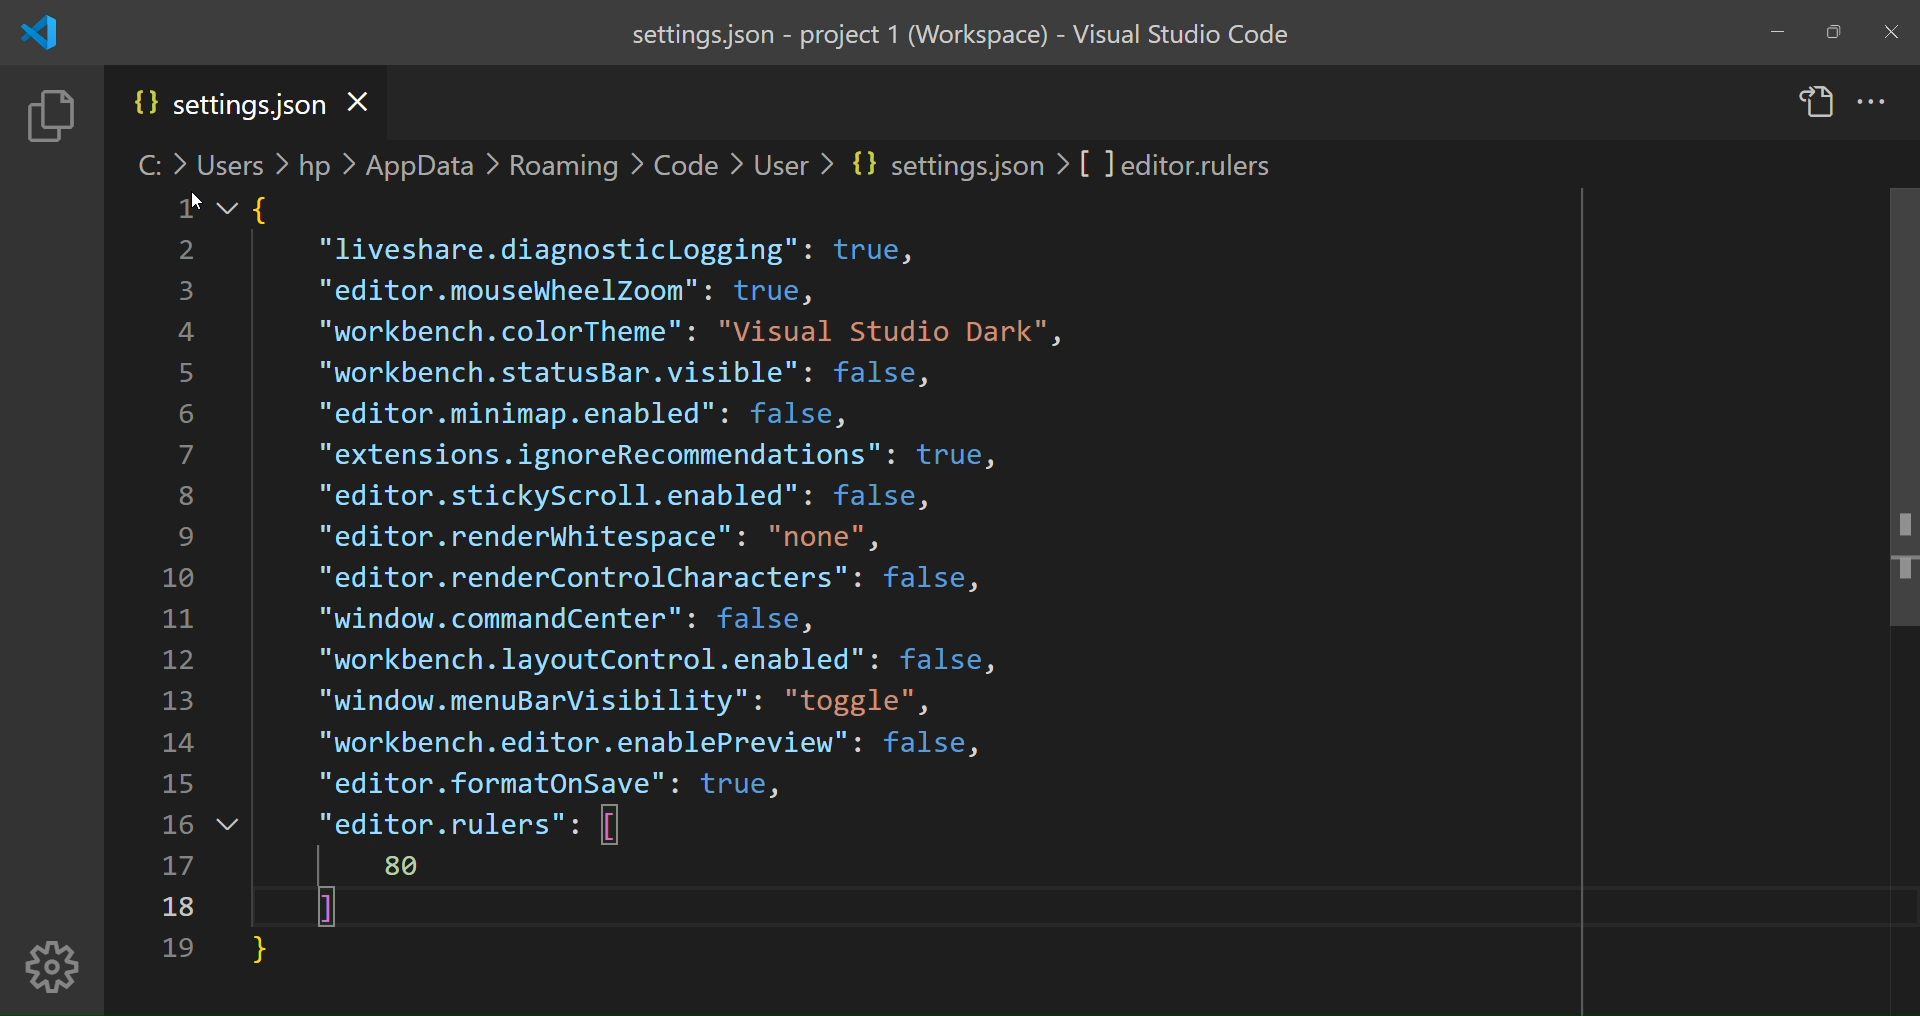 Image resolution: width=1920 pixels, height=1016 pixels. I want to click on title, so click(963, 35).